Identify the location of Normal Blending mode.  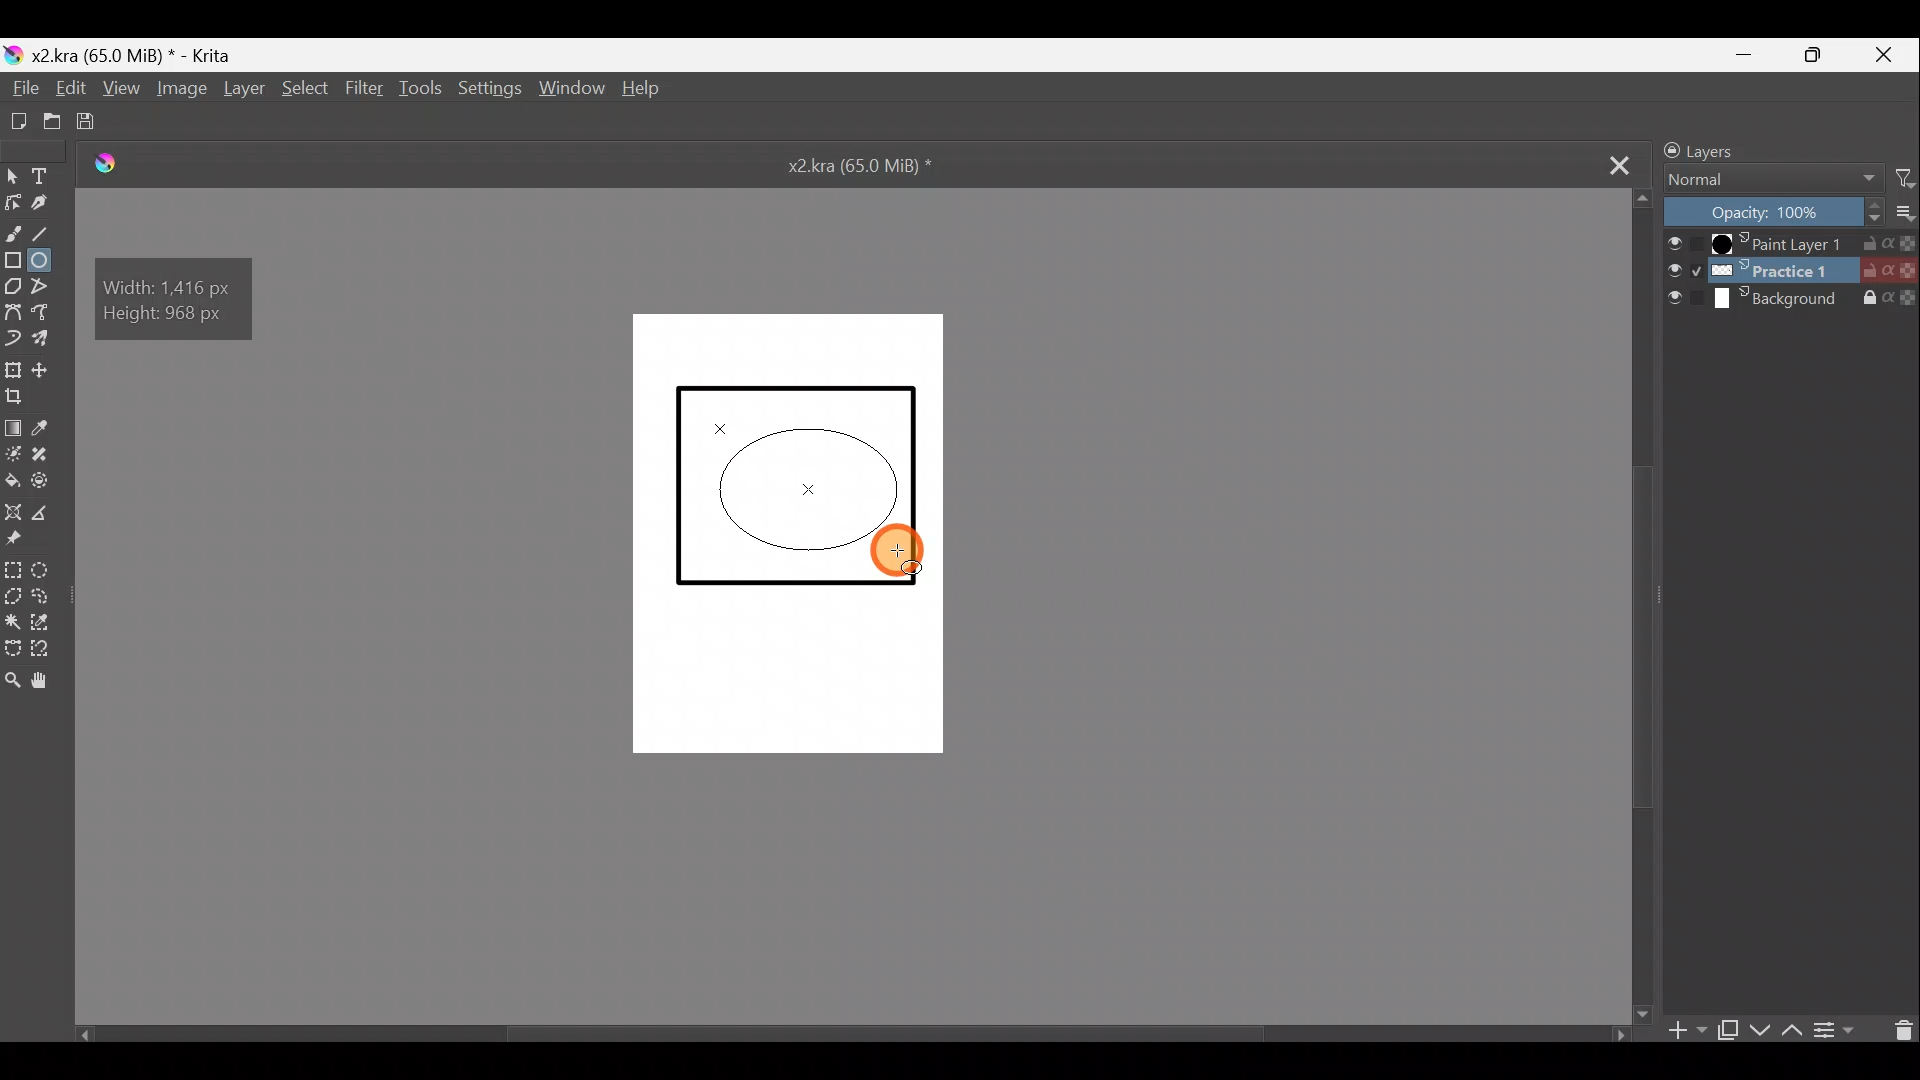
(1771, 179).